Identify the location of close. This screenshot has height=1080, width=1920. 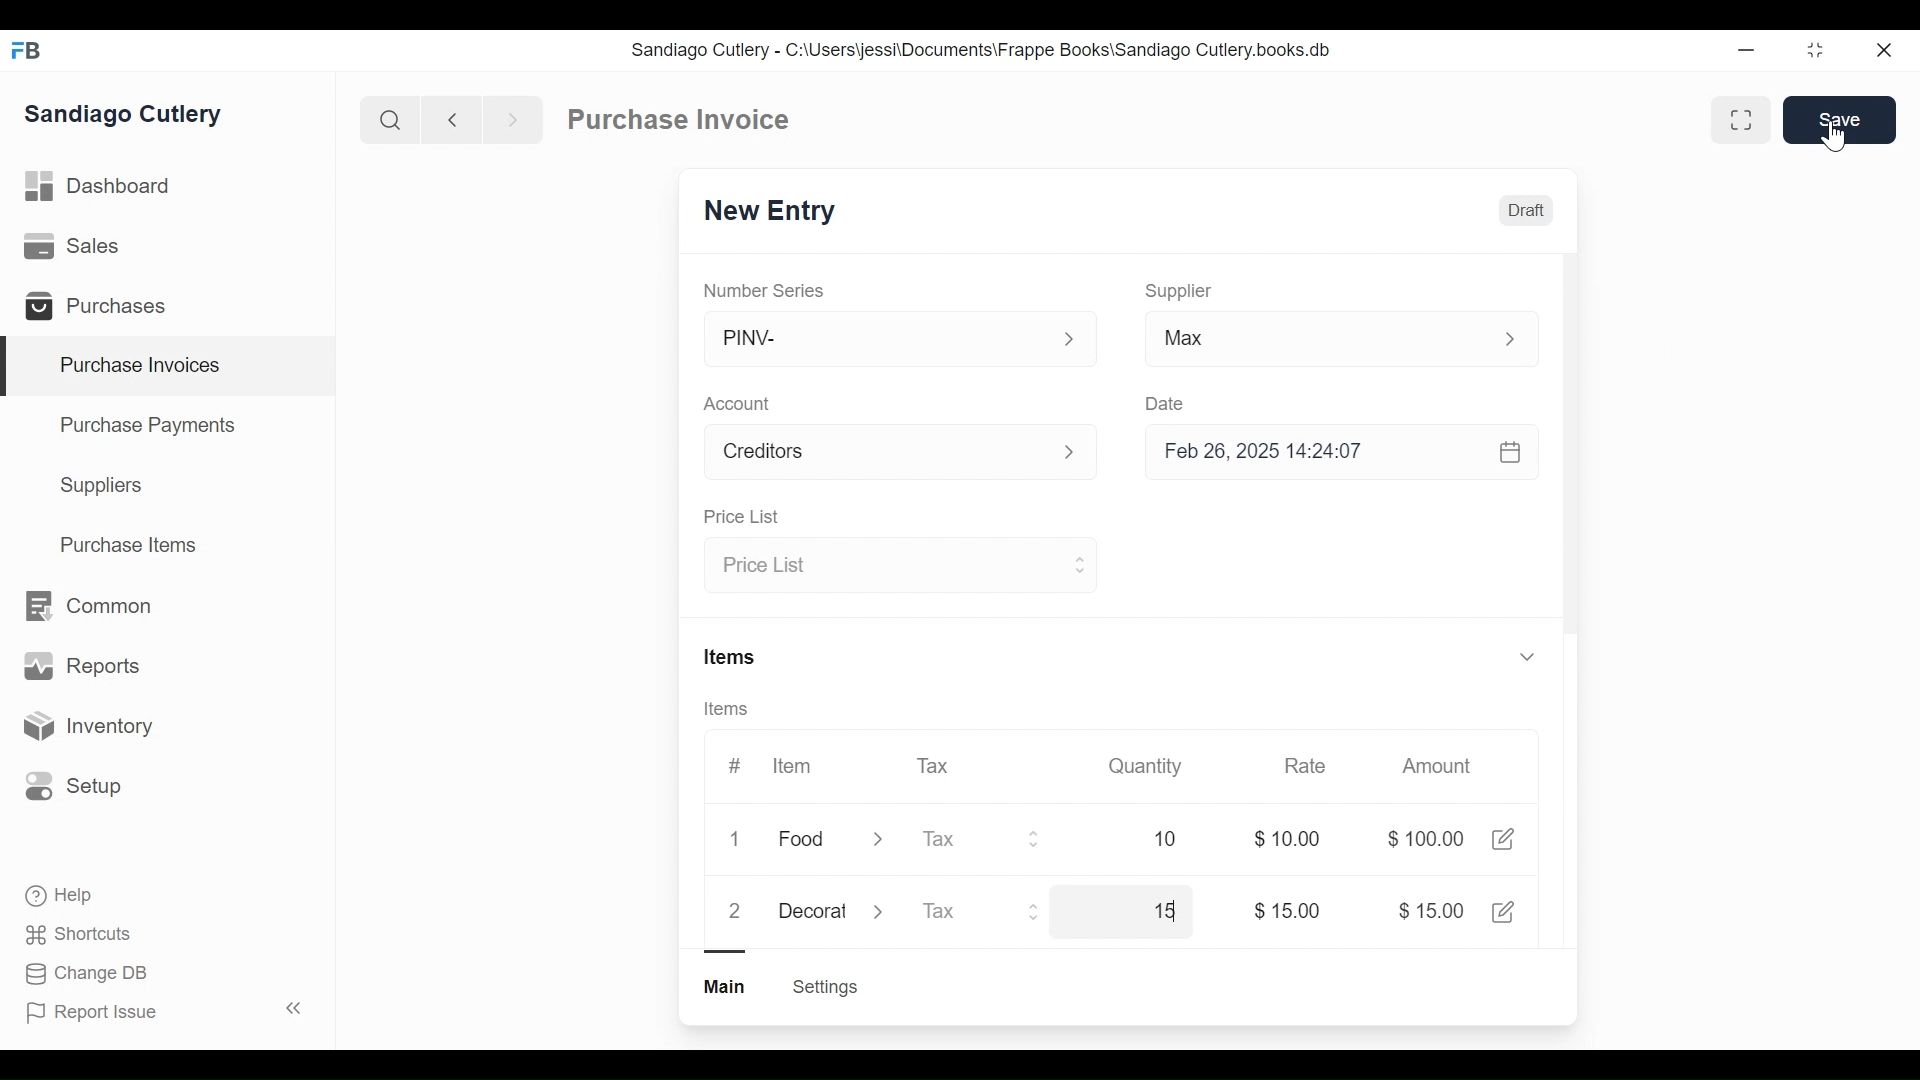
(1882, 51).